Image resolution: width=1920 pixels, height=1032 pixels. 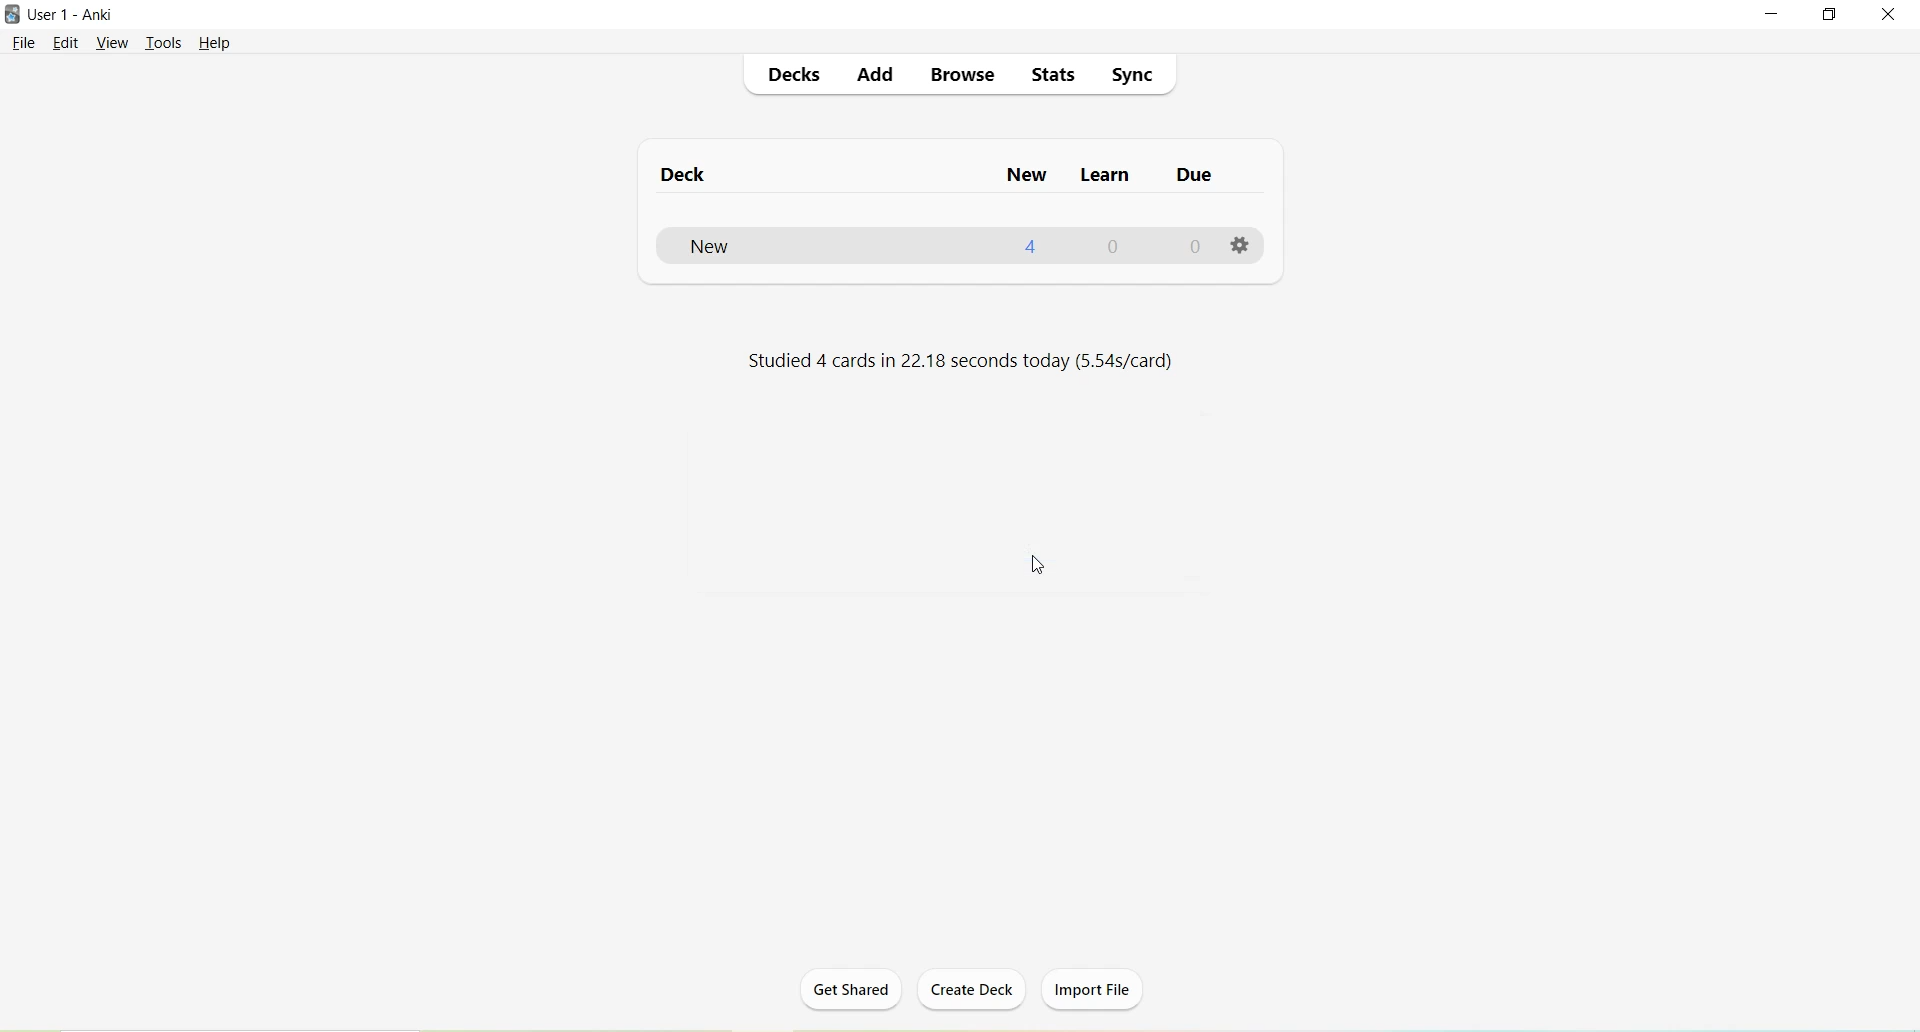 I want to click on Browse, so click(x=964, y=78).